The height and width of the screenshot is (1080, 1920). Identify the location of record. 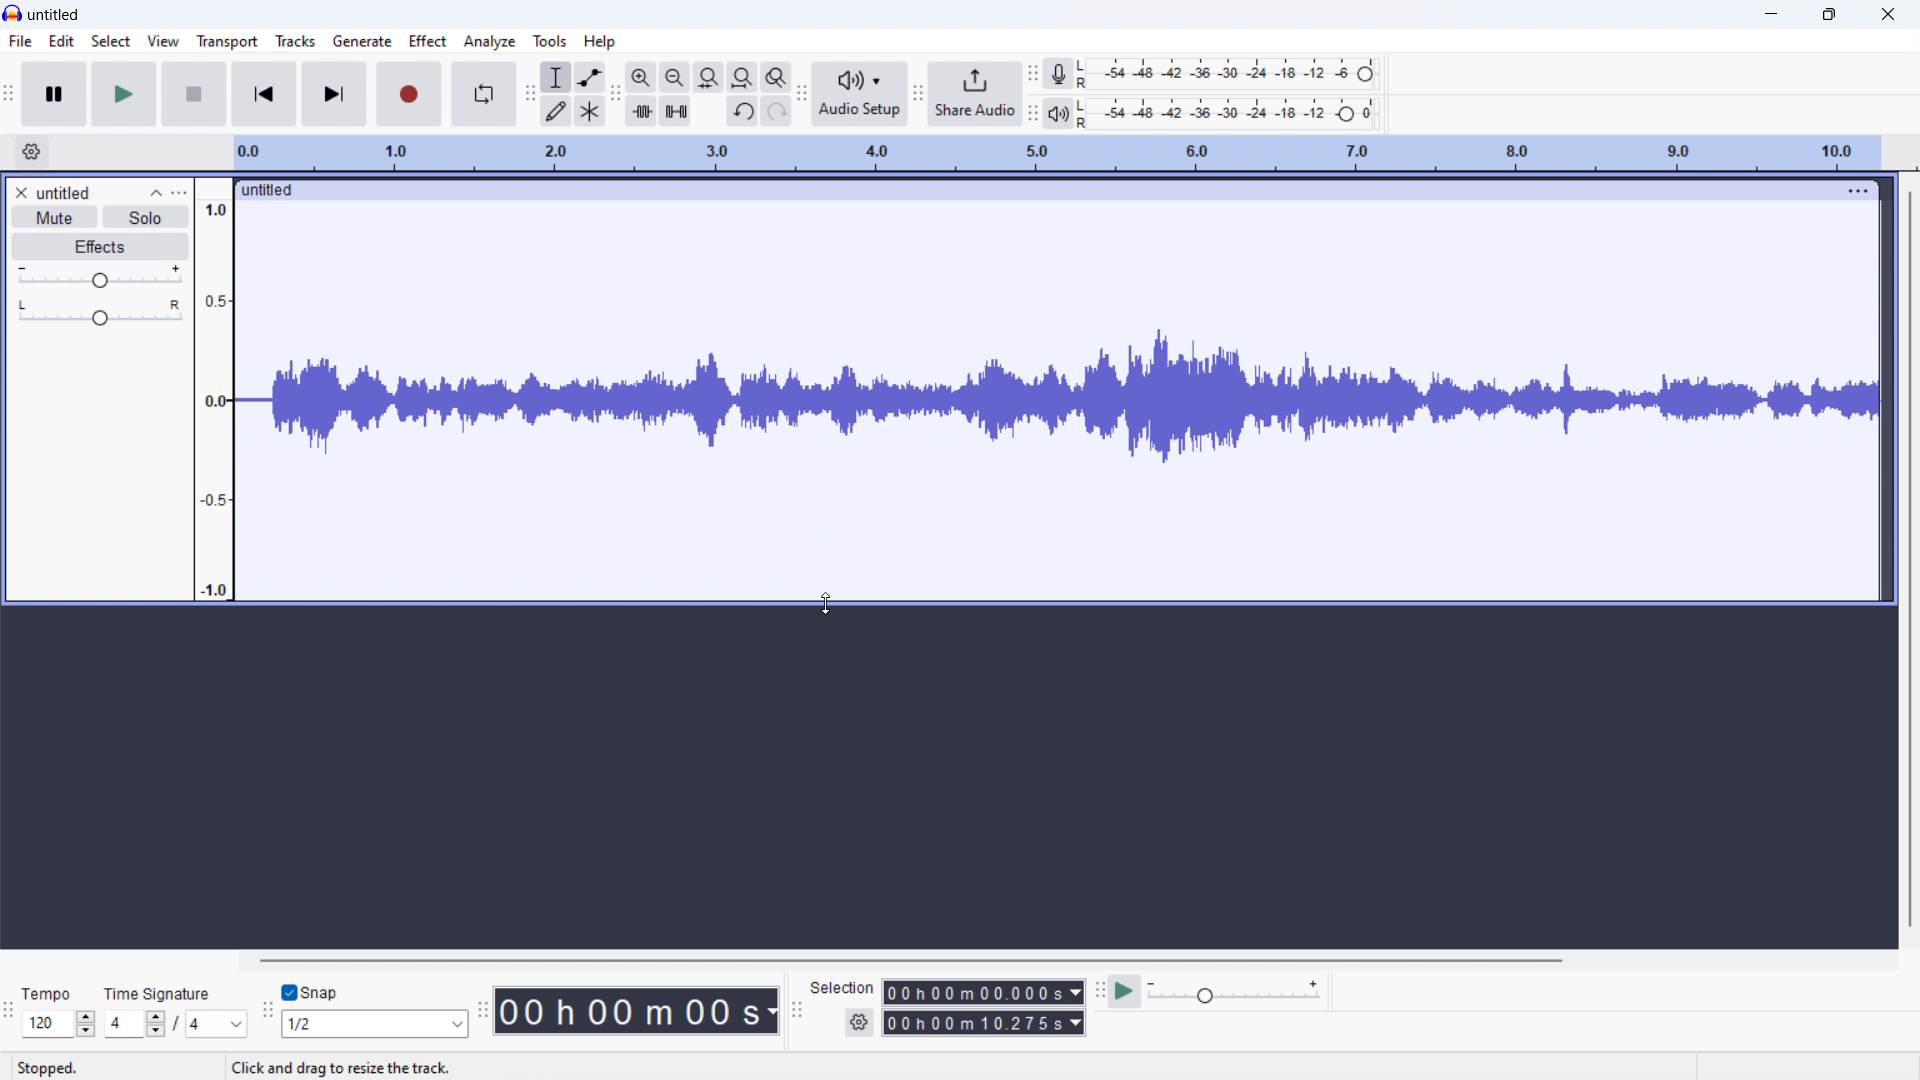
(408, 94).